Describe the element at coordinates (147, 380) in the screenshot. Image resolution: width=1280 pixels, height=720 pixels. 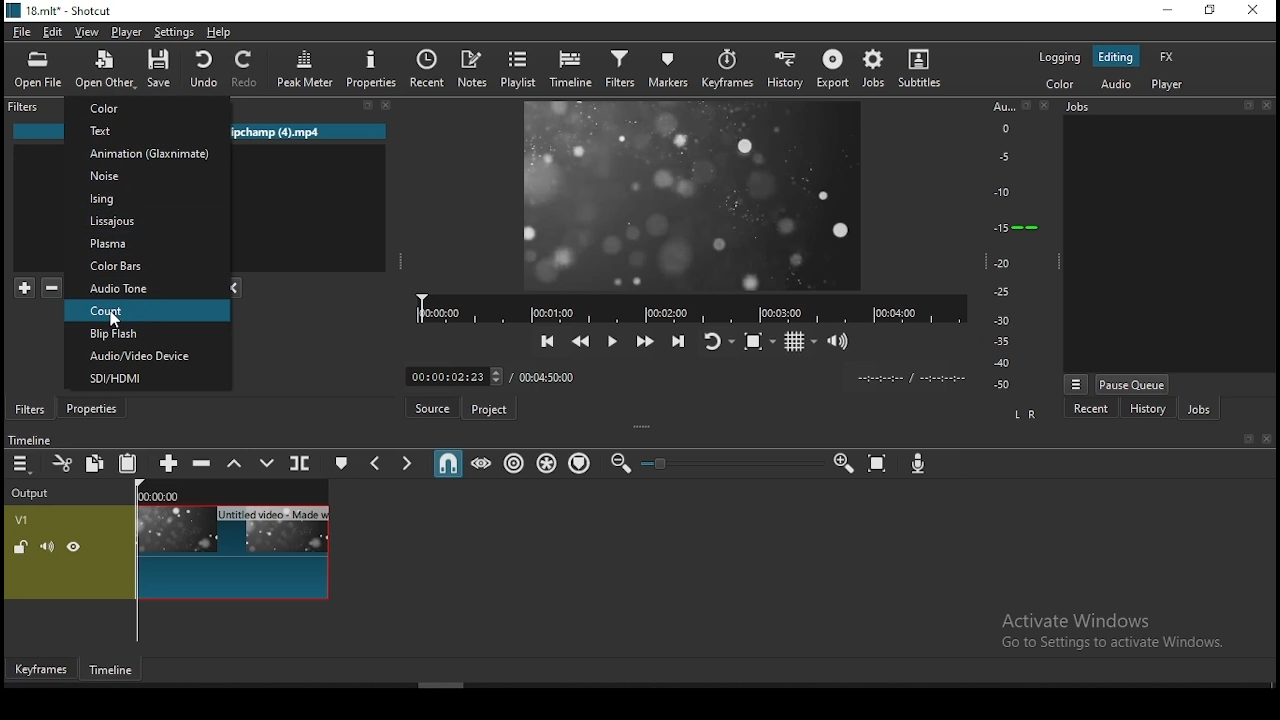
I see `SDI/HDMI` at that location.